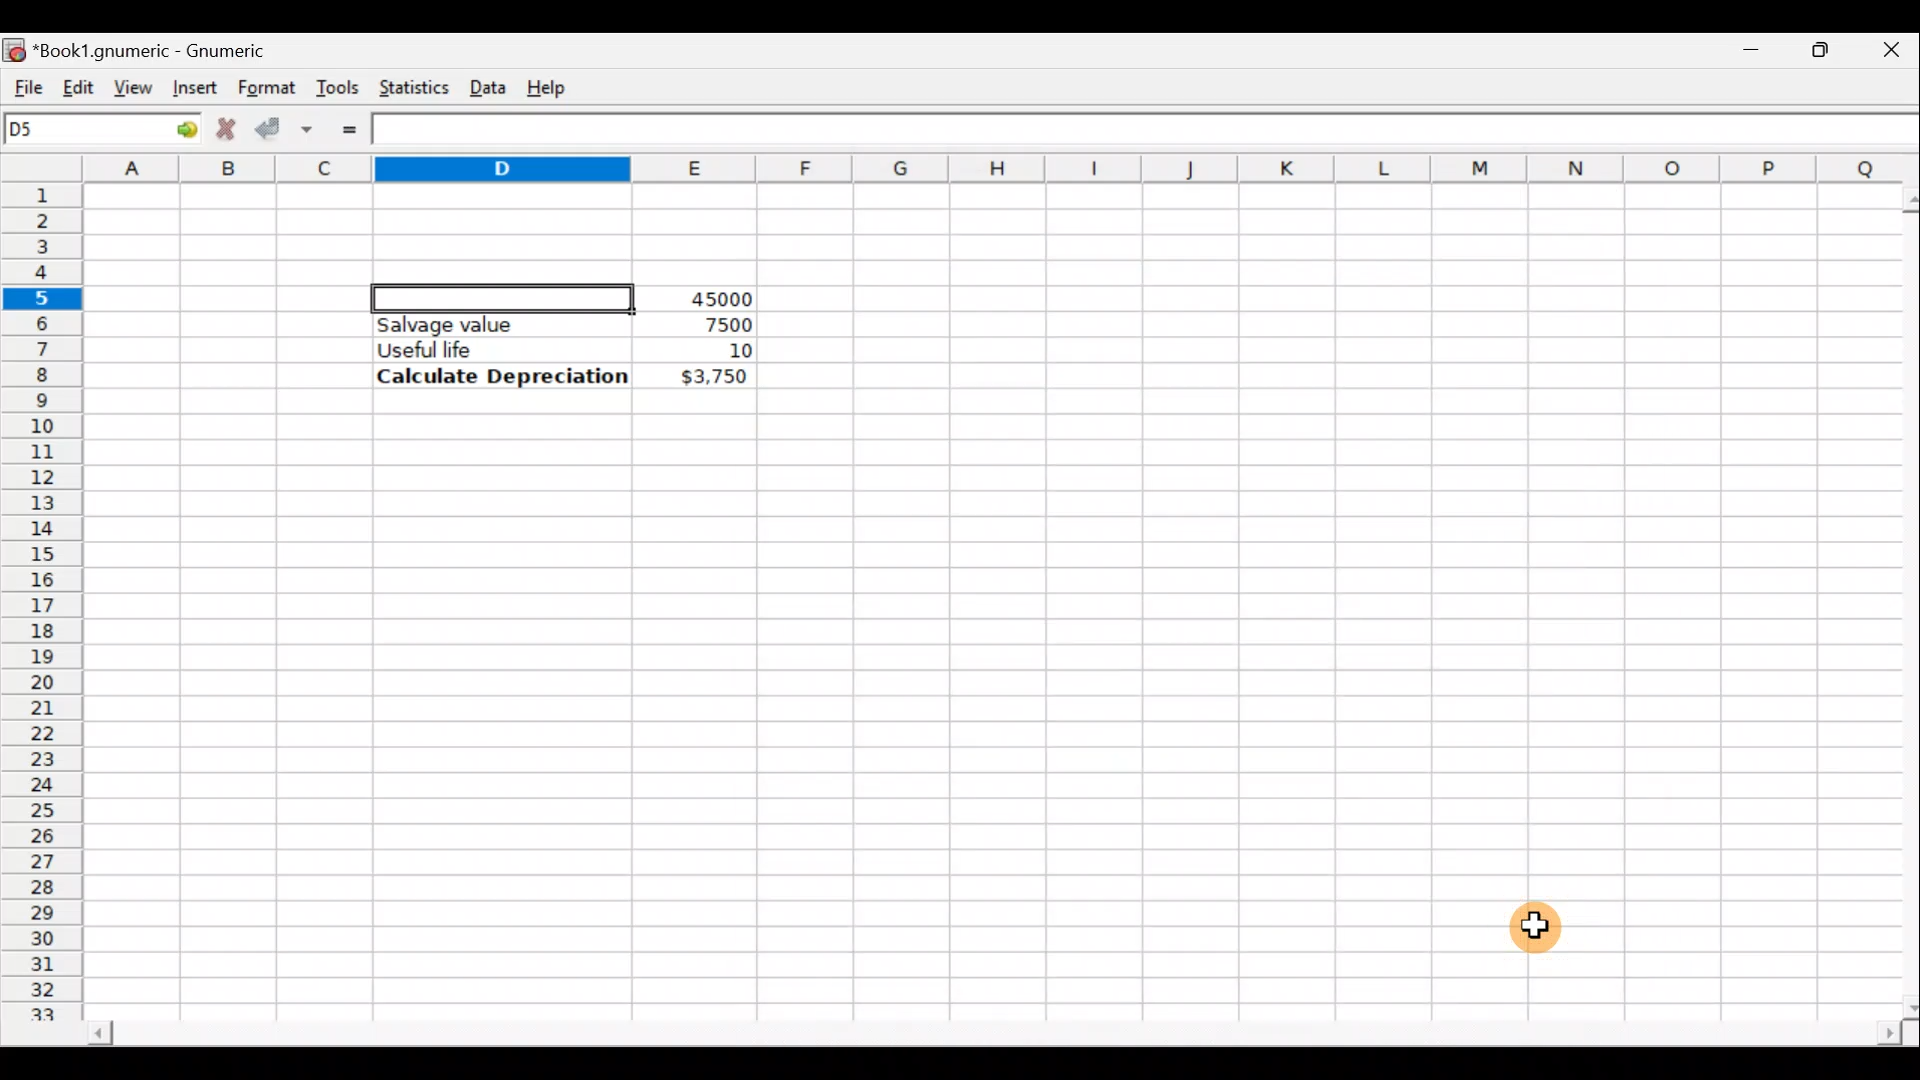 This screenshot has width=1920, height=1080. What do you see at coordinates (164, 49) in the screenshot?
I see `Book1.gnumeric - Gnumeric` at bounding box center [164, 49].